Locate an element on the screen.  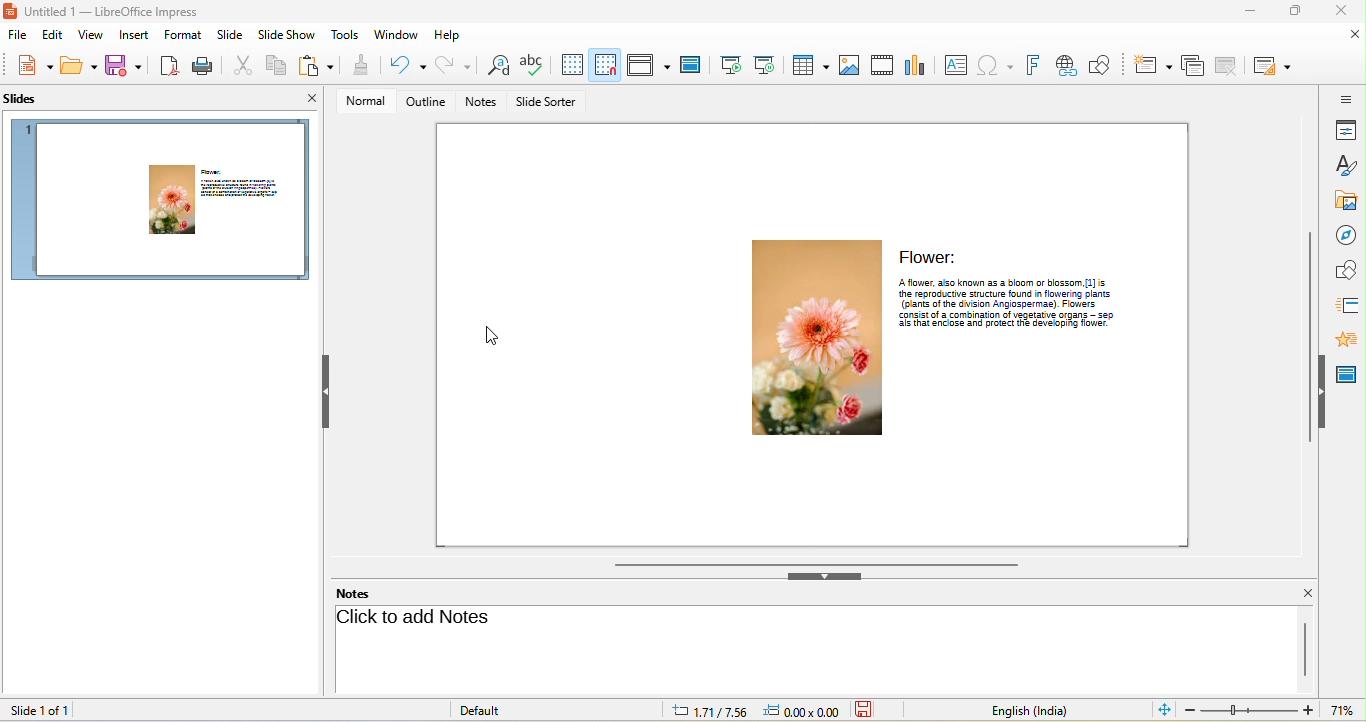
find and replace is located at coordinates (495, 66).